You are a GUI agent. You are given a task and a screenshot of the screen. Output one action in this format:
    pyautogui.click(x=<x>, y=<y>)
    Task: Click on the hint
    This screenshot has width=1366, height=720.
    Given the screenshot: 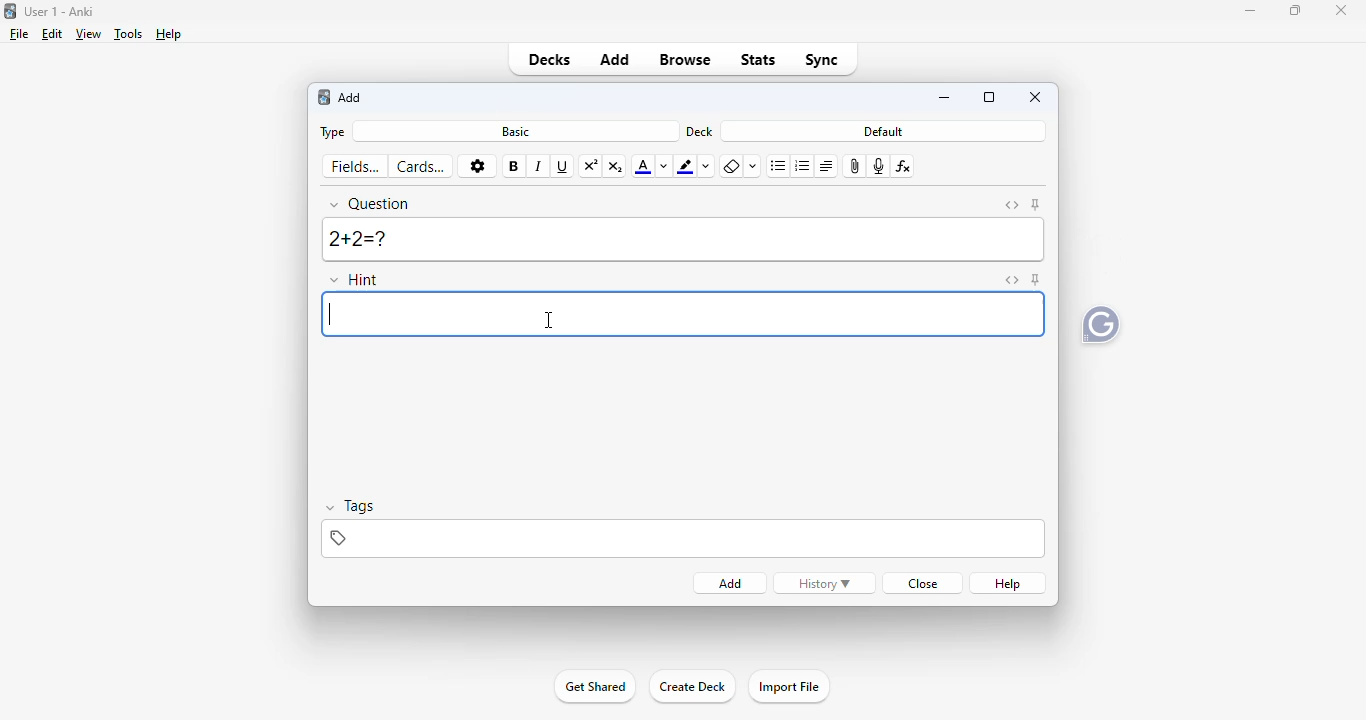 What is the action you would take?
    pyautogui.click(x=681, y=314)
    